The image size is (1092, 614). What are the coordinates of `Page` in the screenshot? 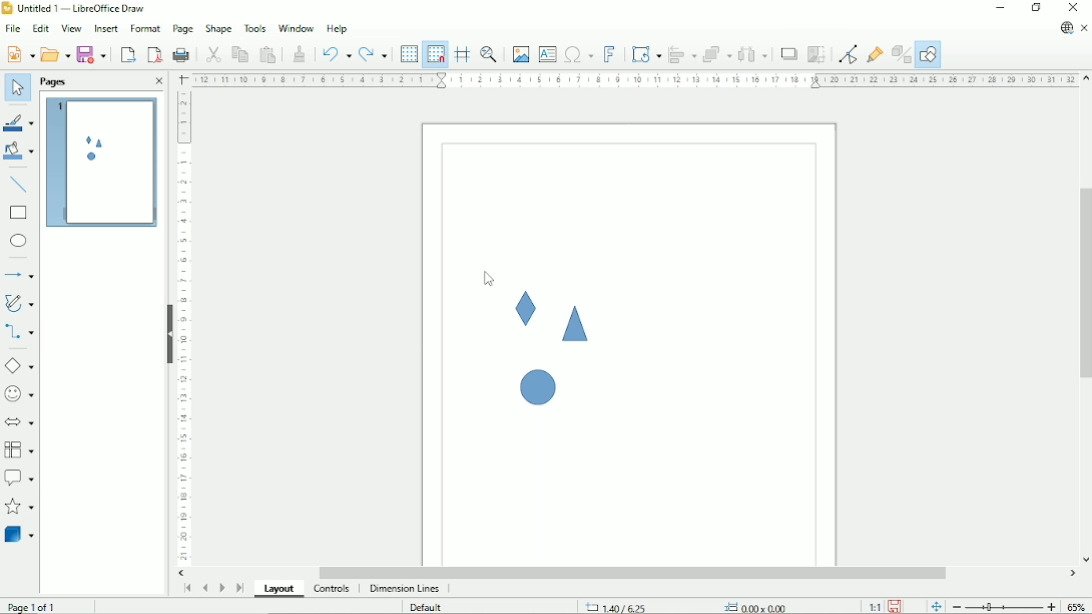 It's located at (183, 29).